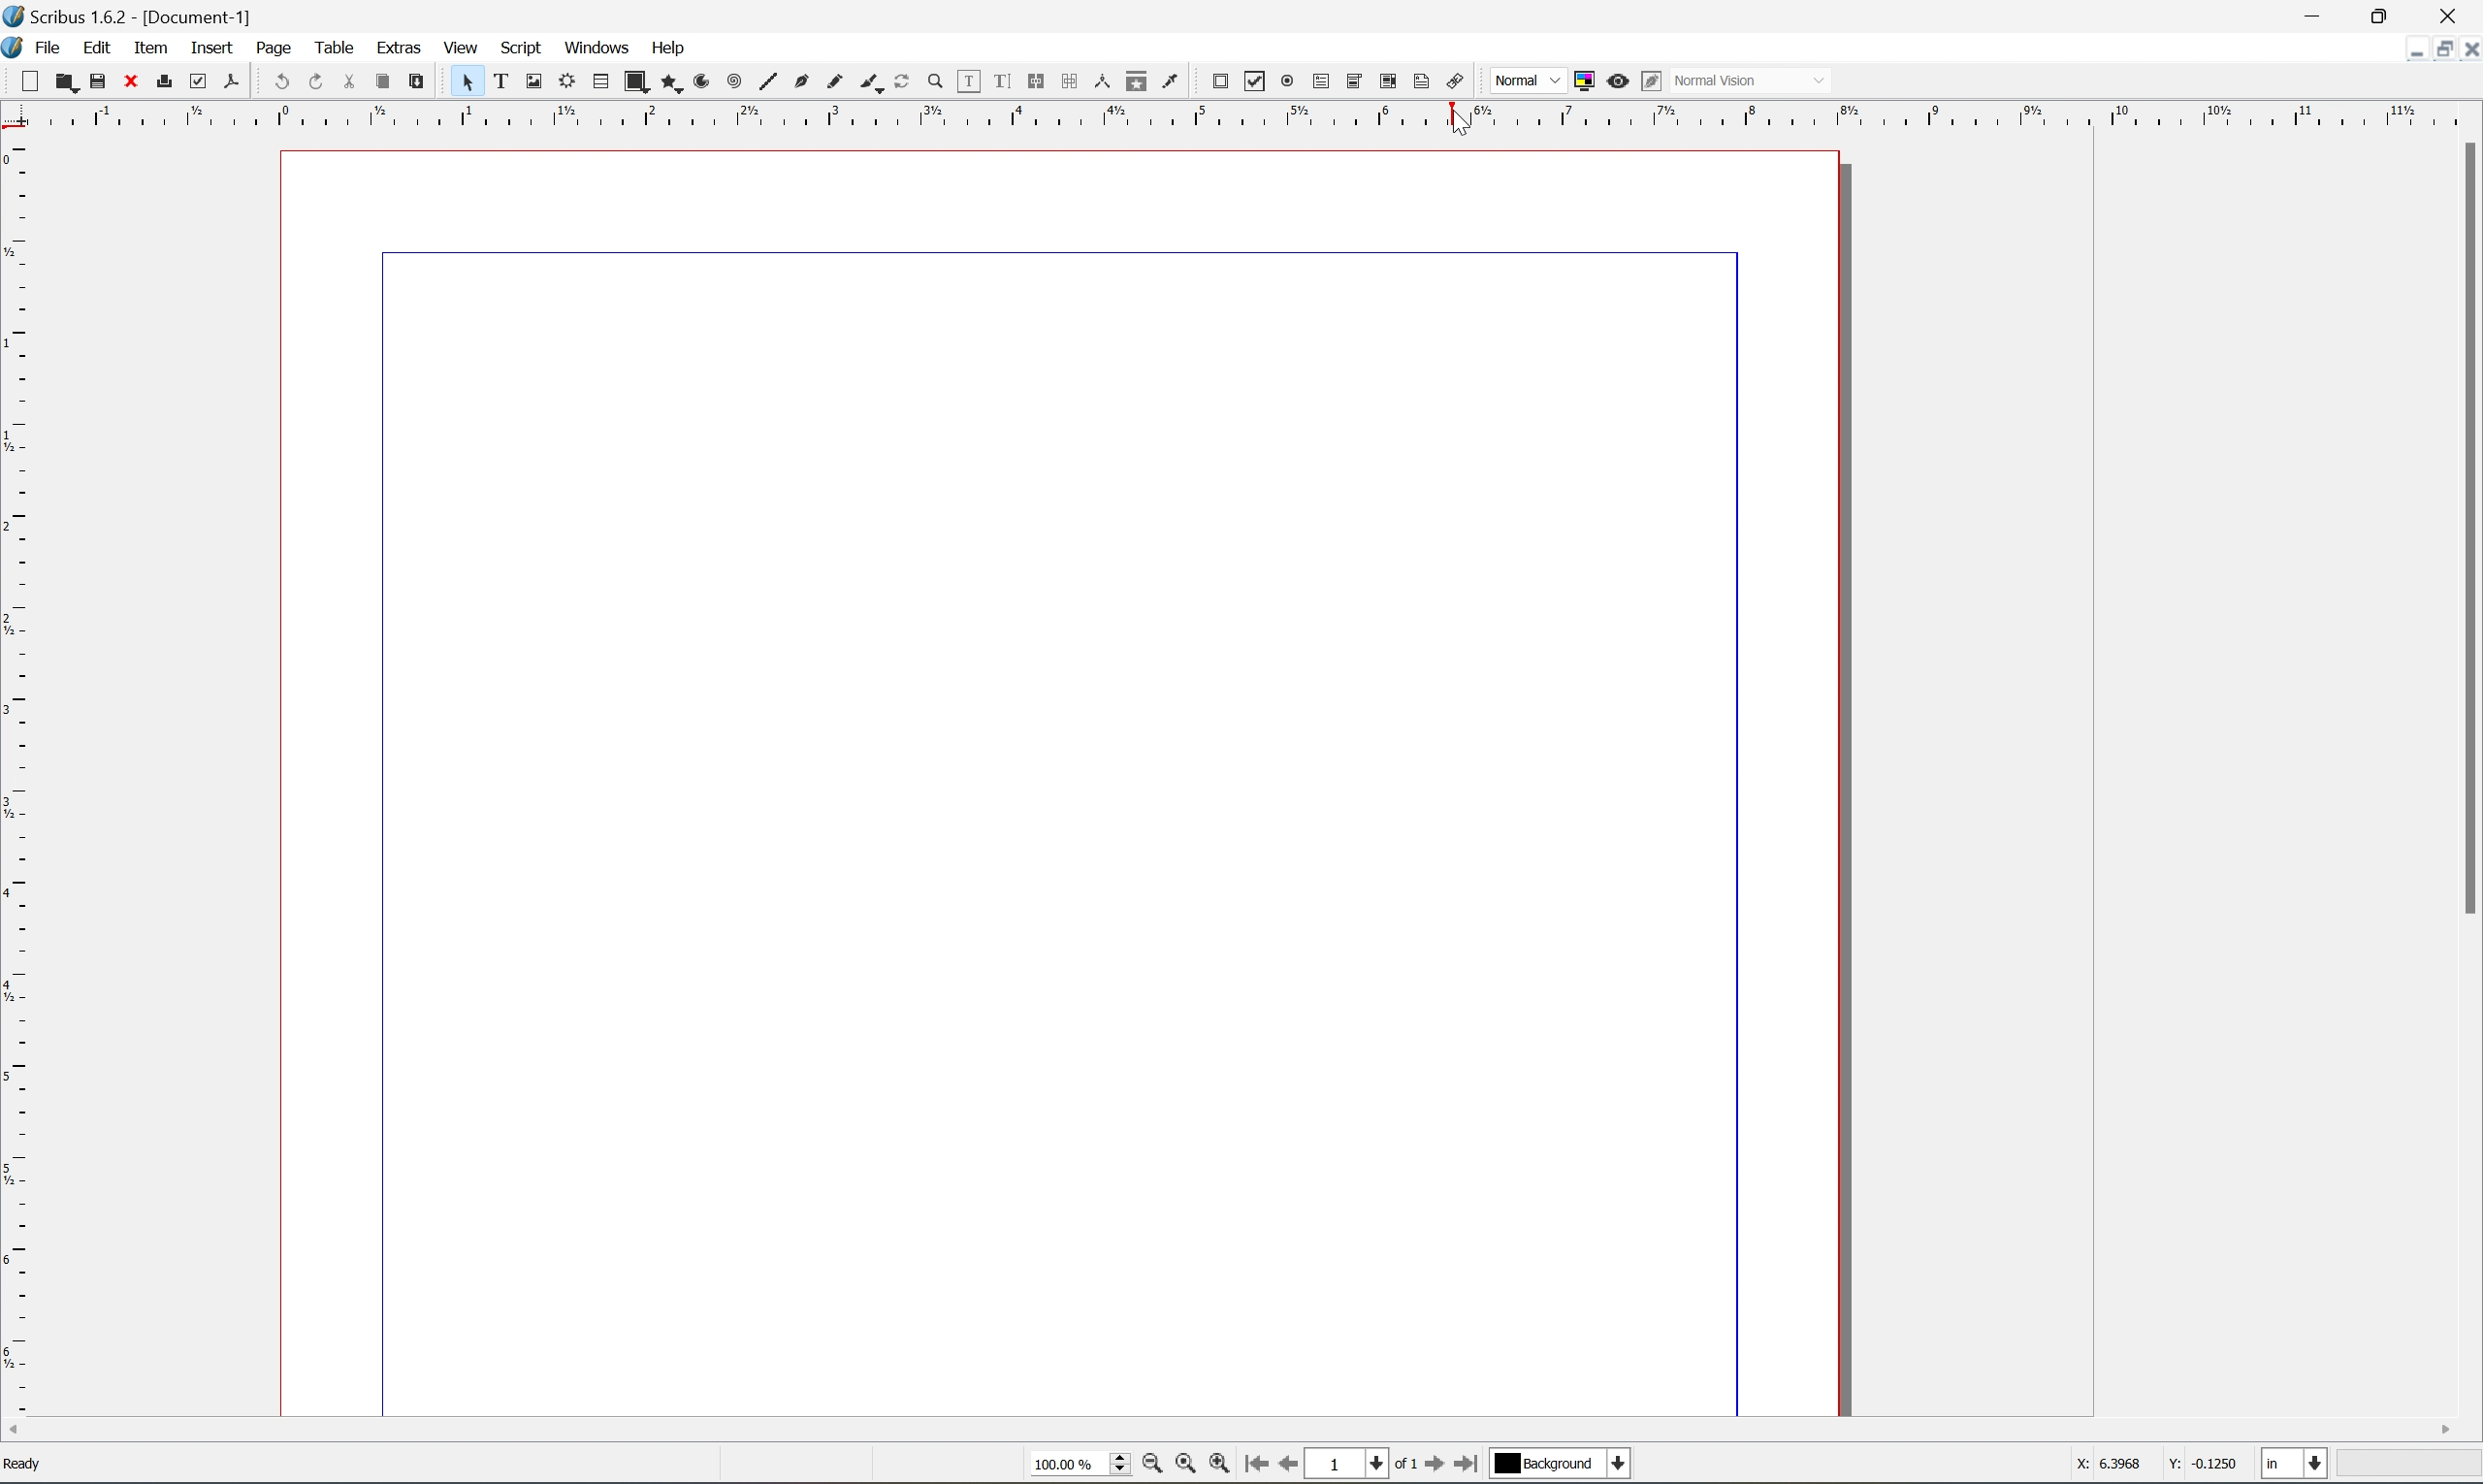 The image size is (2483, 1484). What do you see at coordinates (600, 84) in the screenshot?
I see `table` at bounding box center [600, 84].